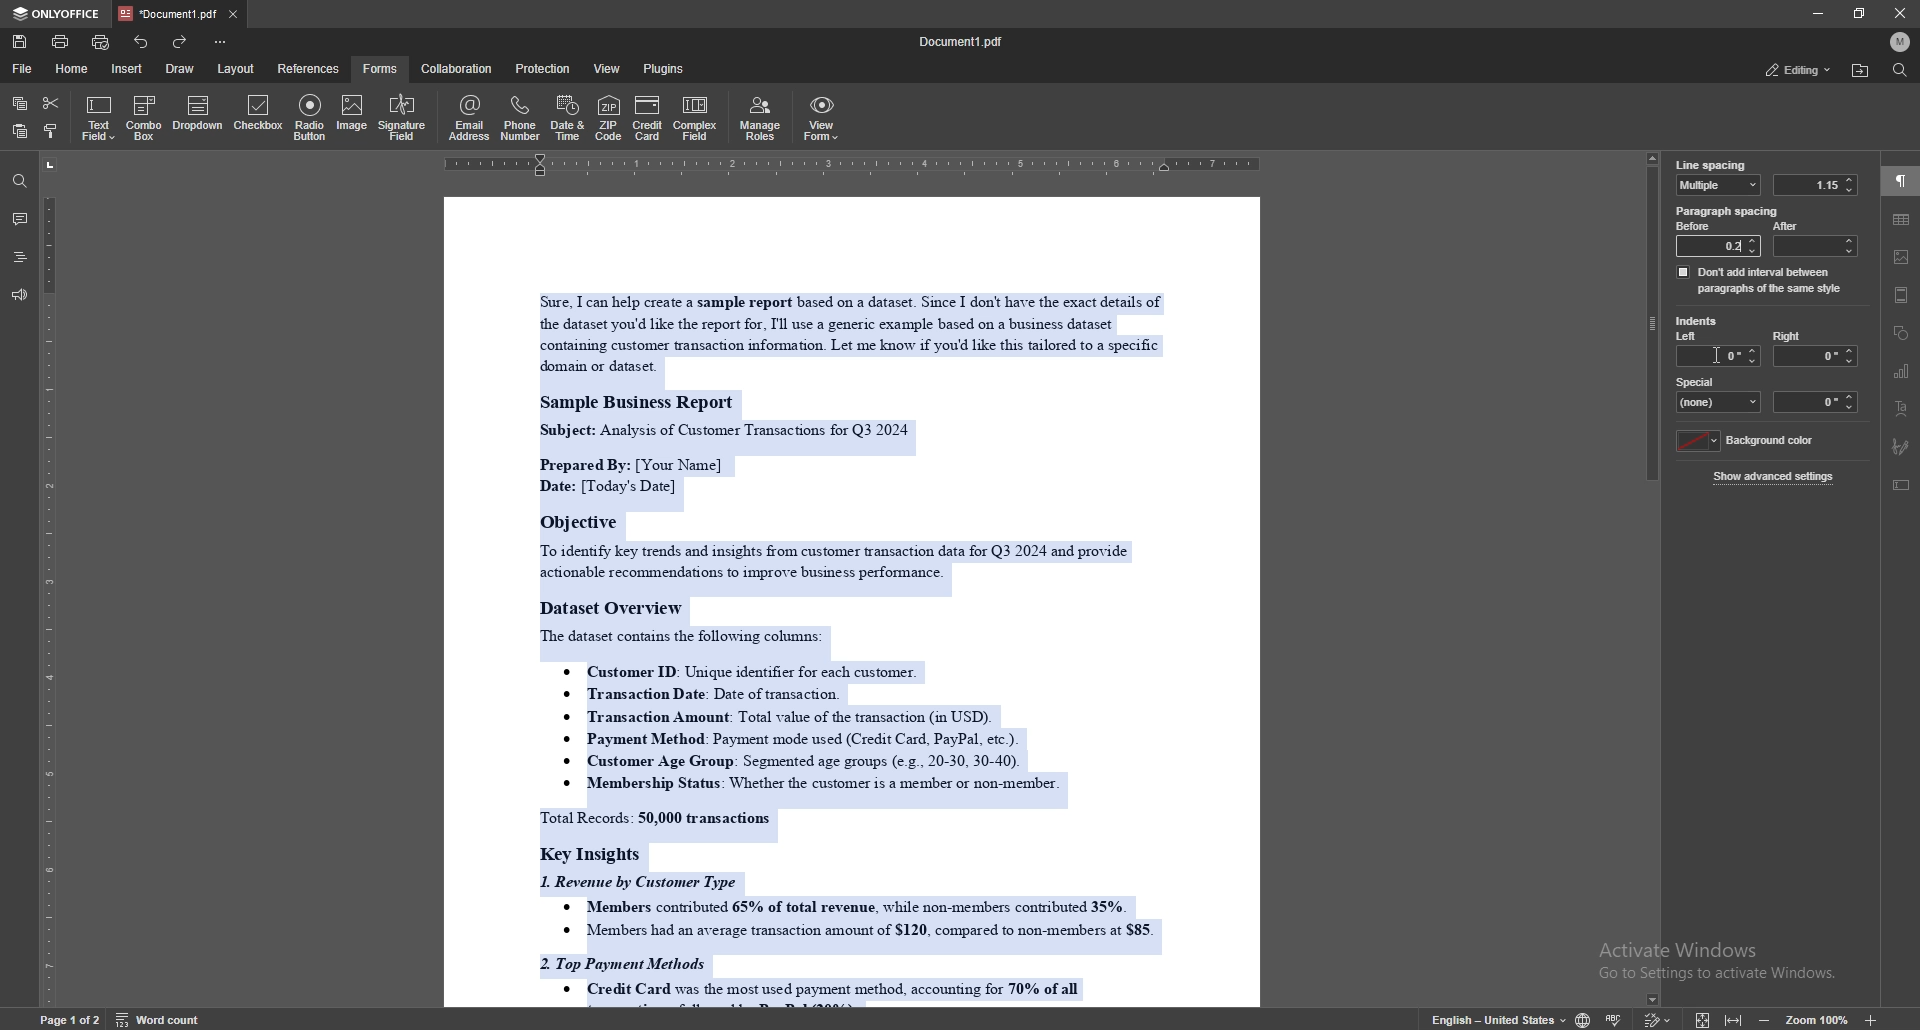 Image resolution: width=1920 pixels, height=1030 pixels. Describe the element at coordinates (183, 67) in the screenshot. I see `draw` at that location.